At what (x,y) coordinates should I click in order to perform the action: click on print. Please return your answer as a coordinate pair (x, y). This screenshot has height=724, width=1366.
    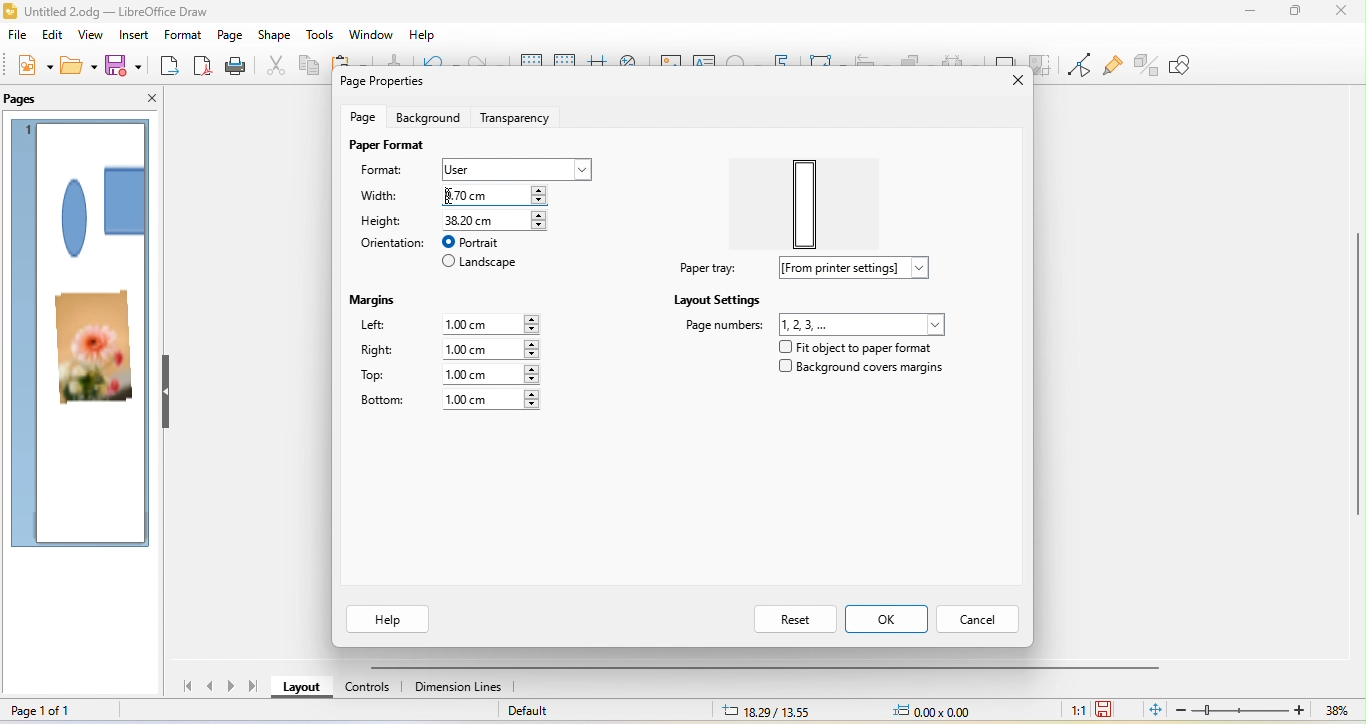
    Looking at the image, I should click on (240, 66).